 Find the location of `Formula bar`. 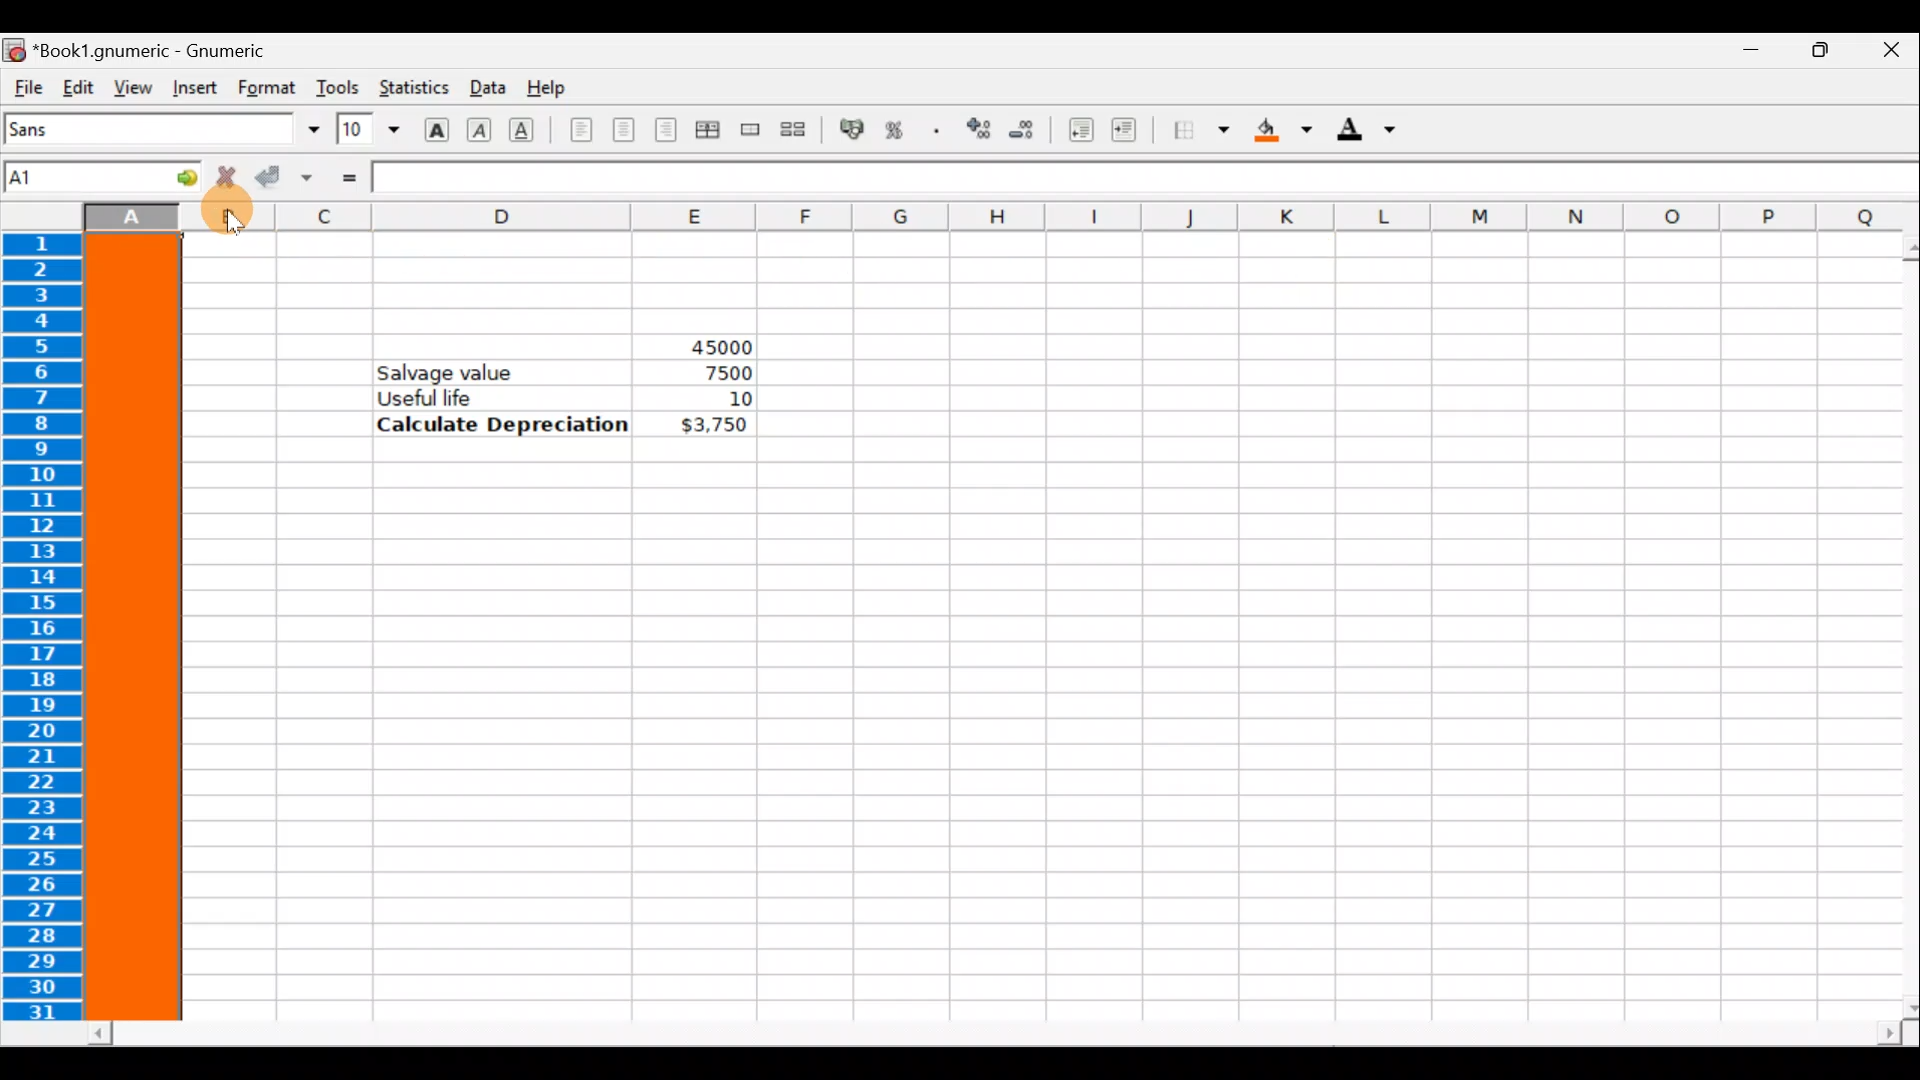

Formula bar is located at coordinates (1139, 176).